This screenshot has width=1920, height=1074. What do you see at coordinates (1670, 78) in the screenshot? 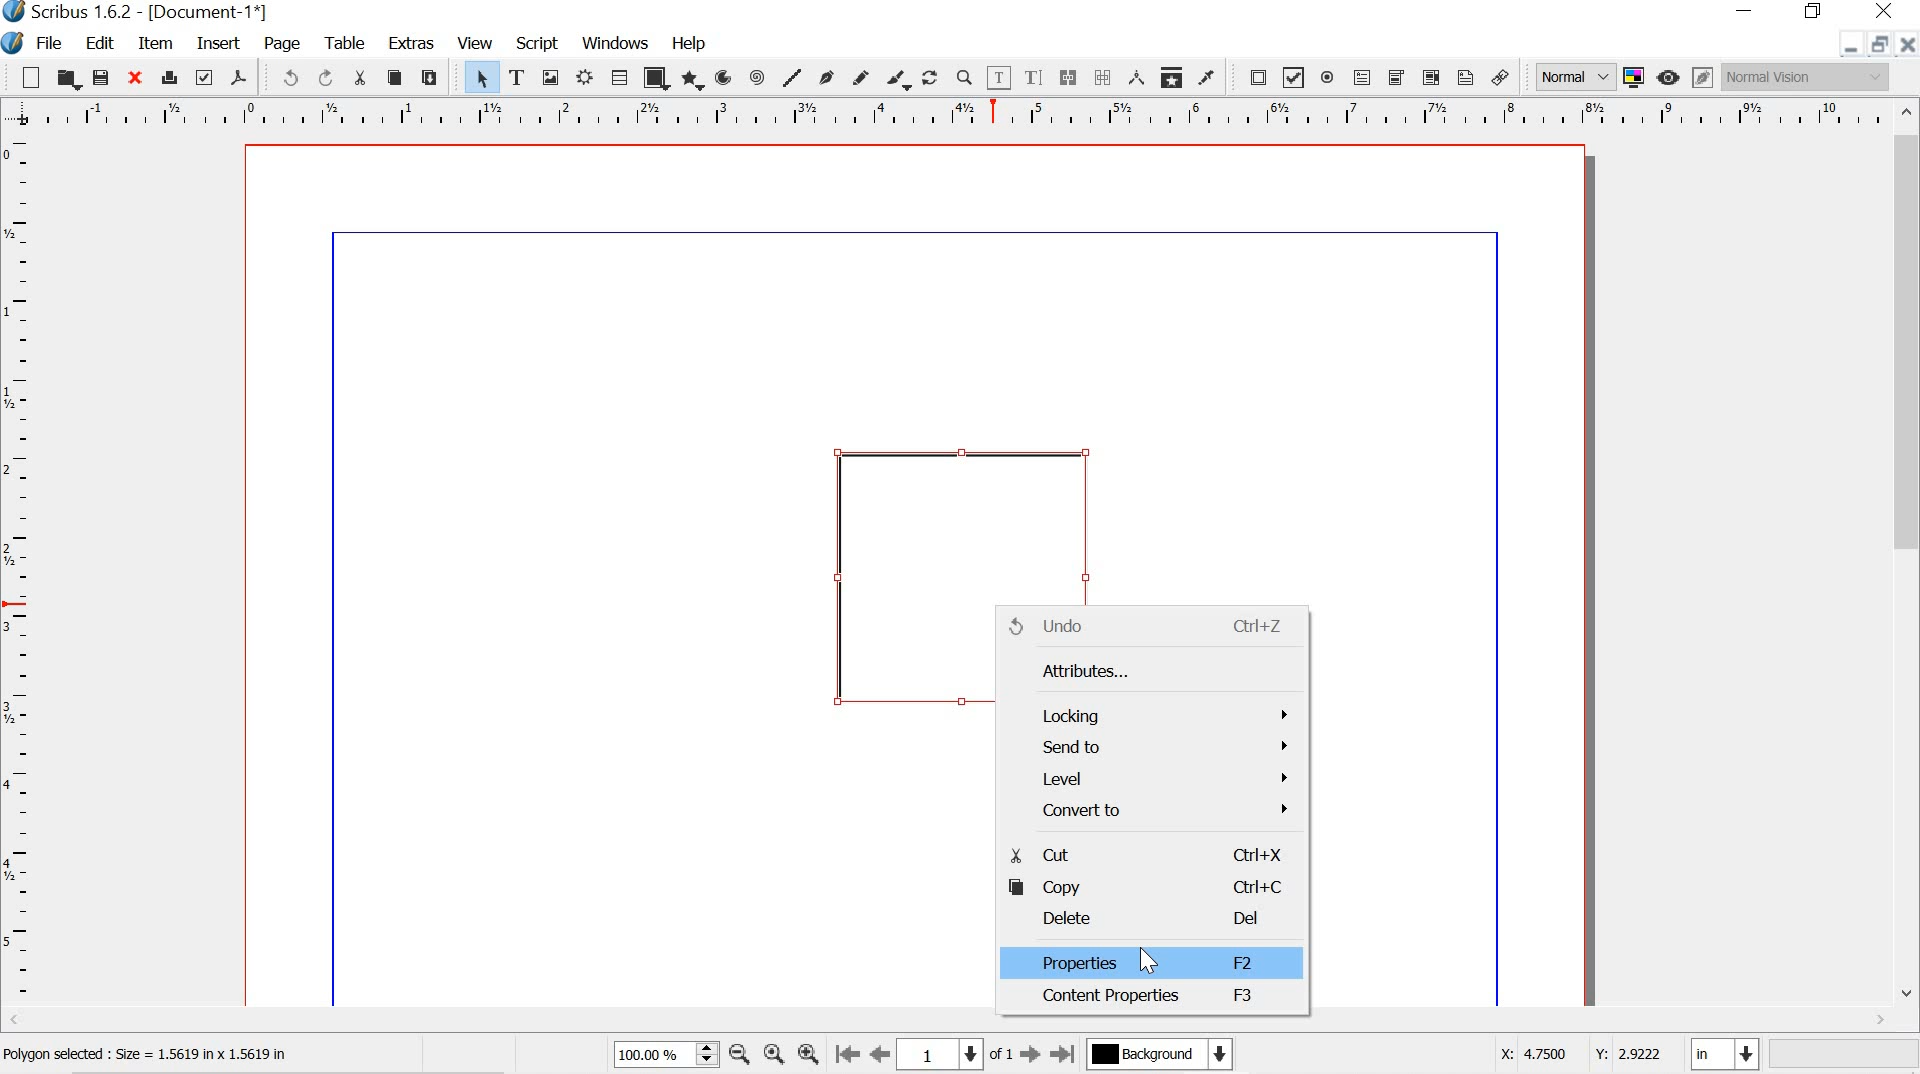
I see `preview mode` at bounding box center [1670, 78].